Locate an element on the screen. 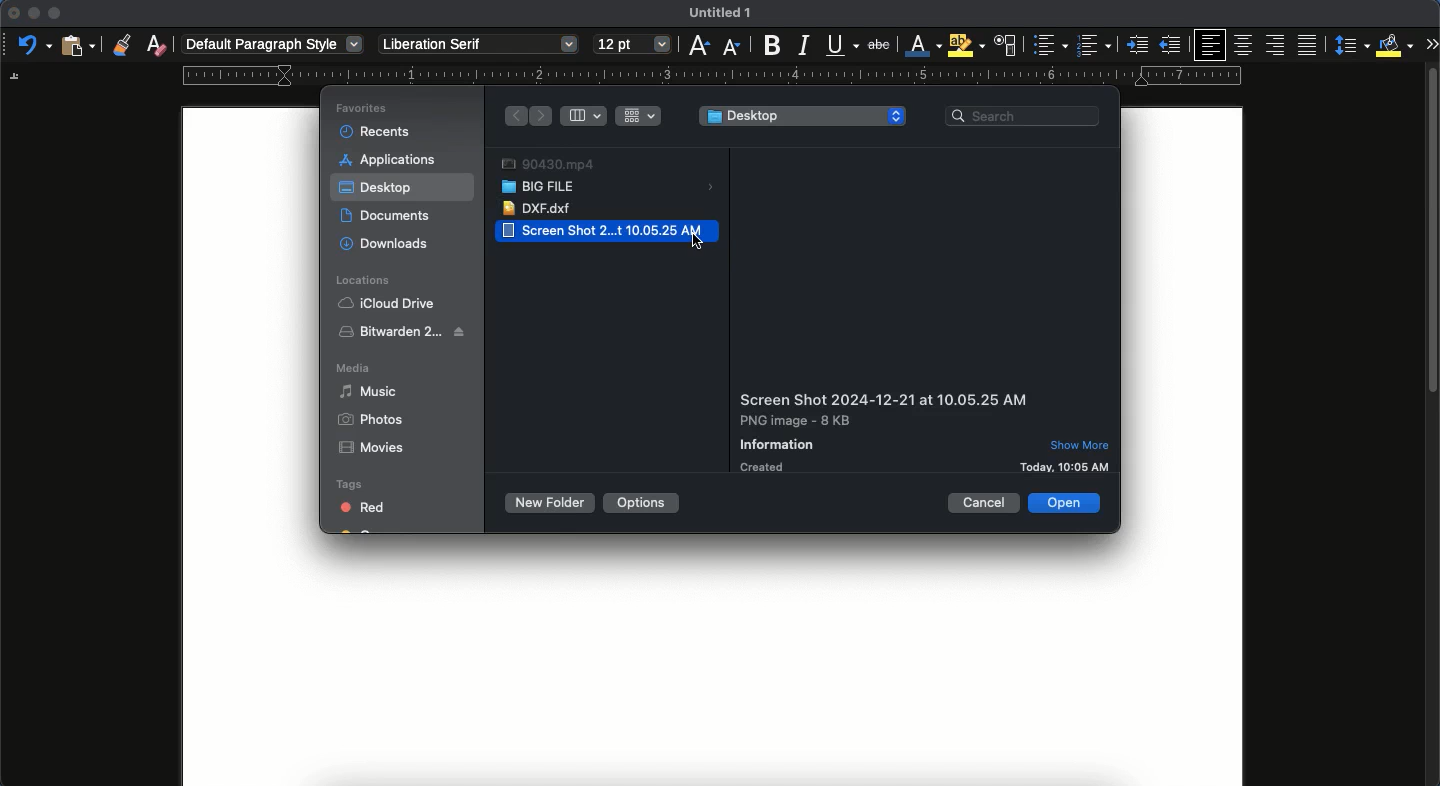  bullet is located at coordinates (1049, 45).